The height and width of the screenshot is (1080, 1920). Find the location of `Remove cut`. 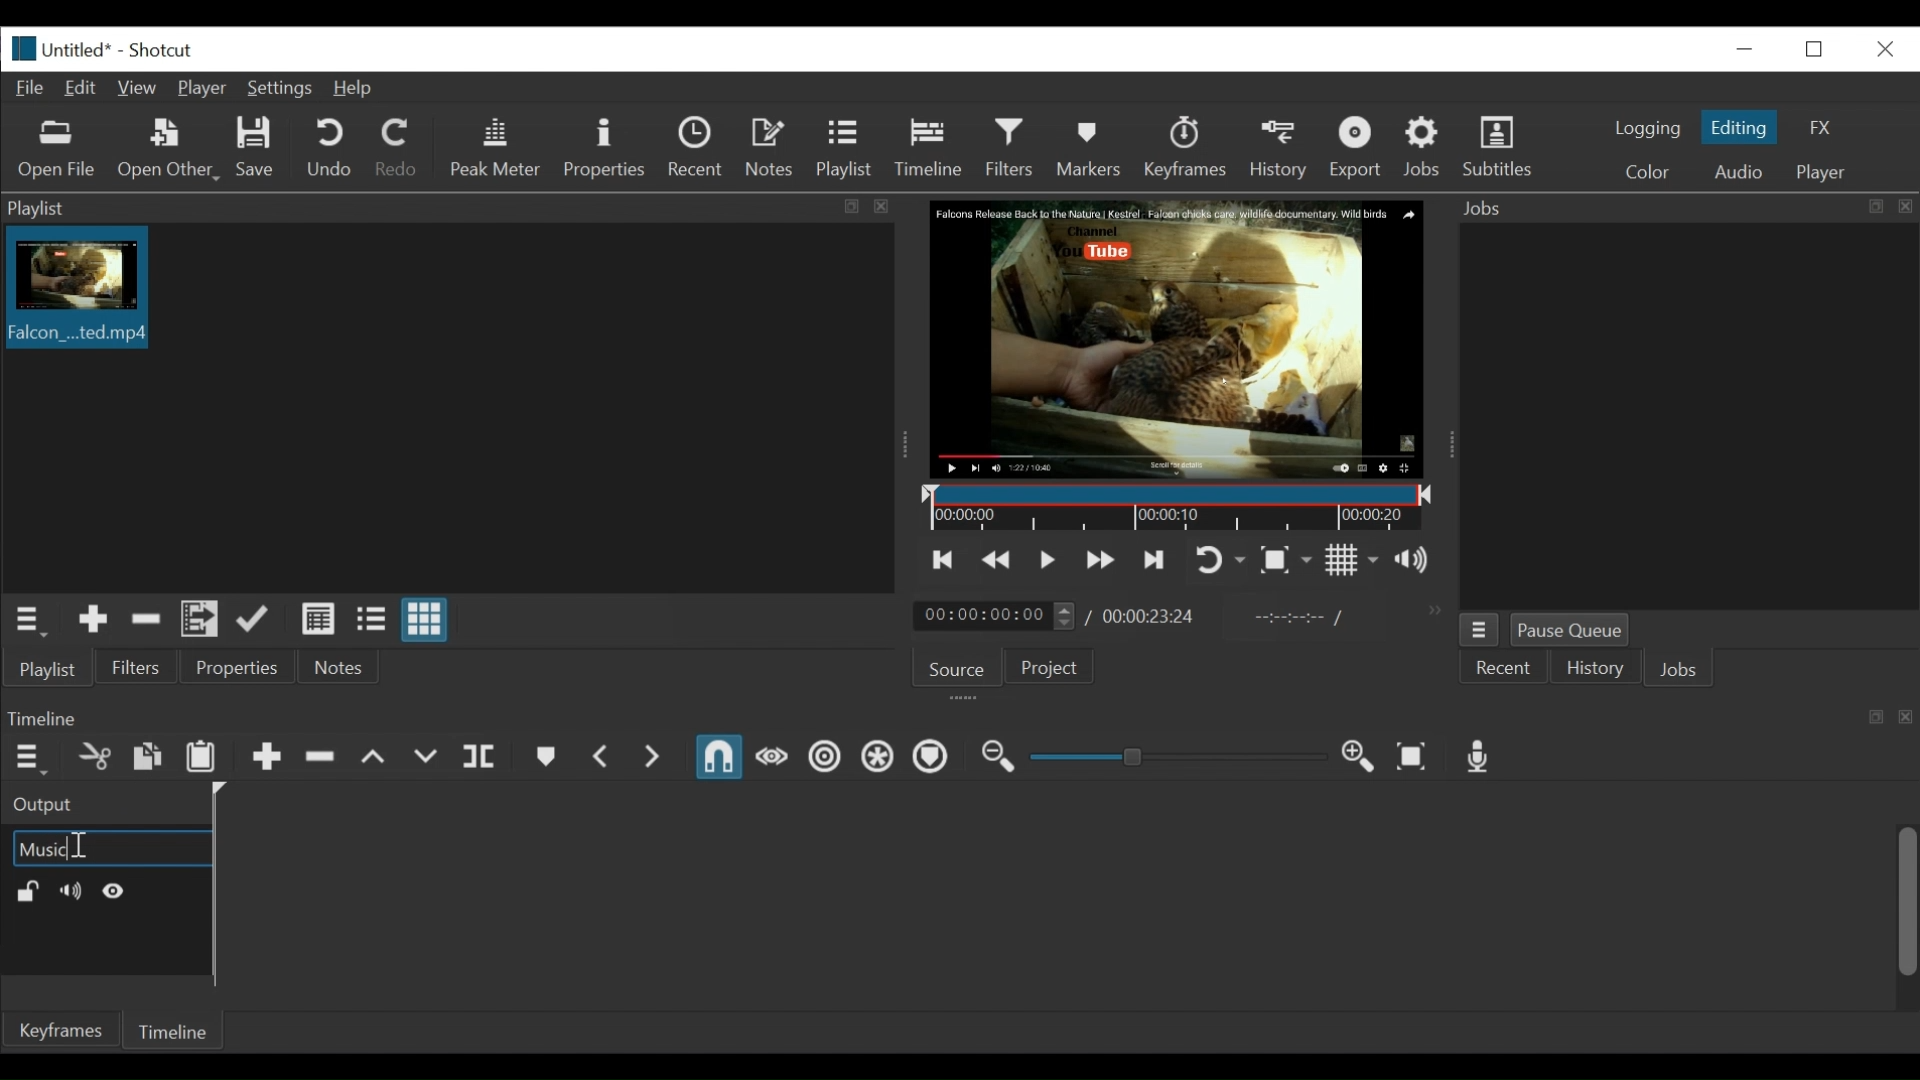

Remove cut is located at coordinates (147, 620).